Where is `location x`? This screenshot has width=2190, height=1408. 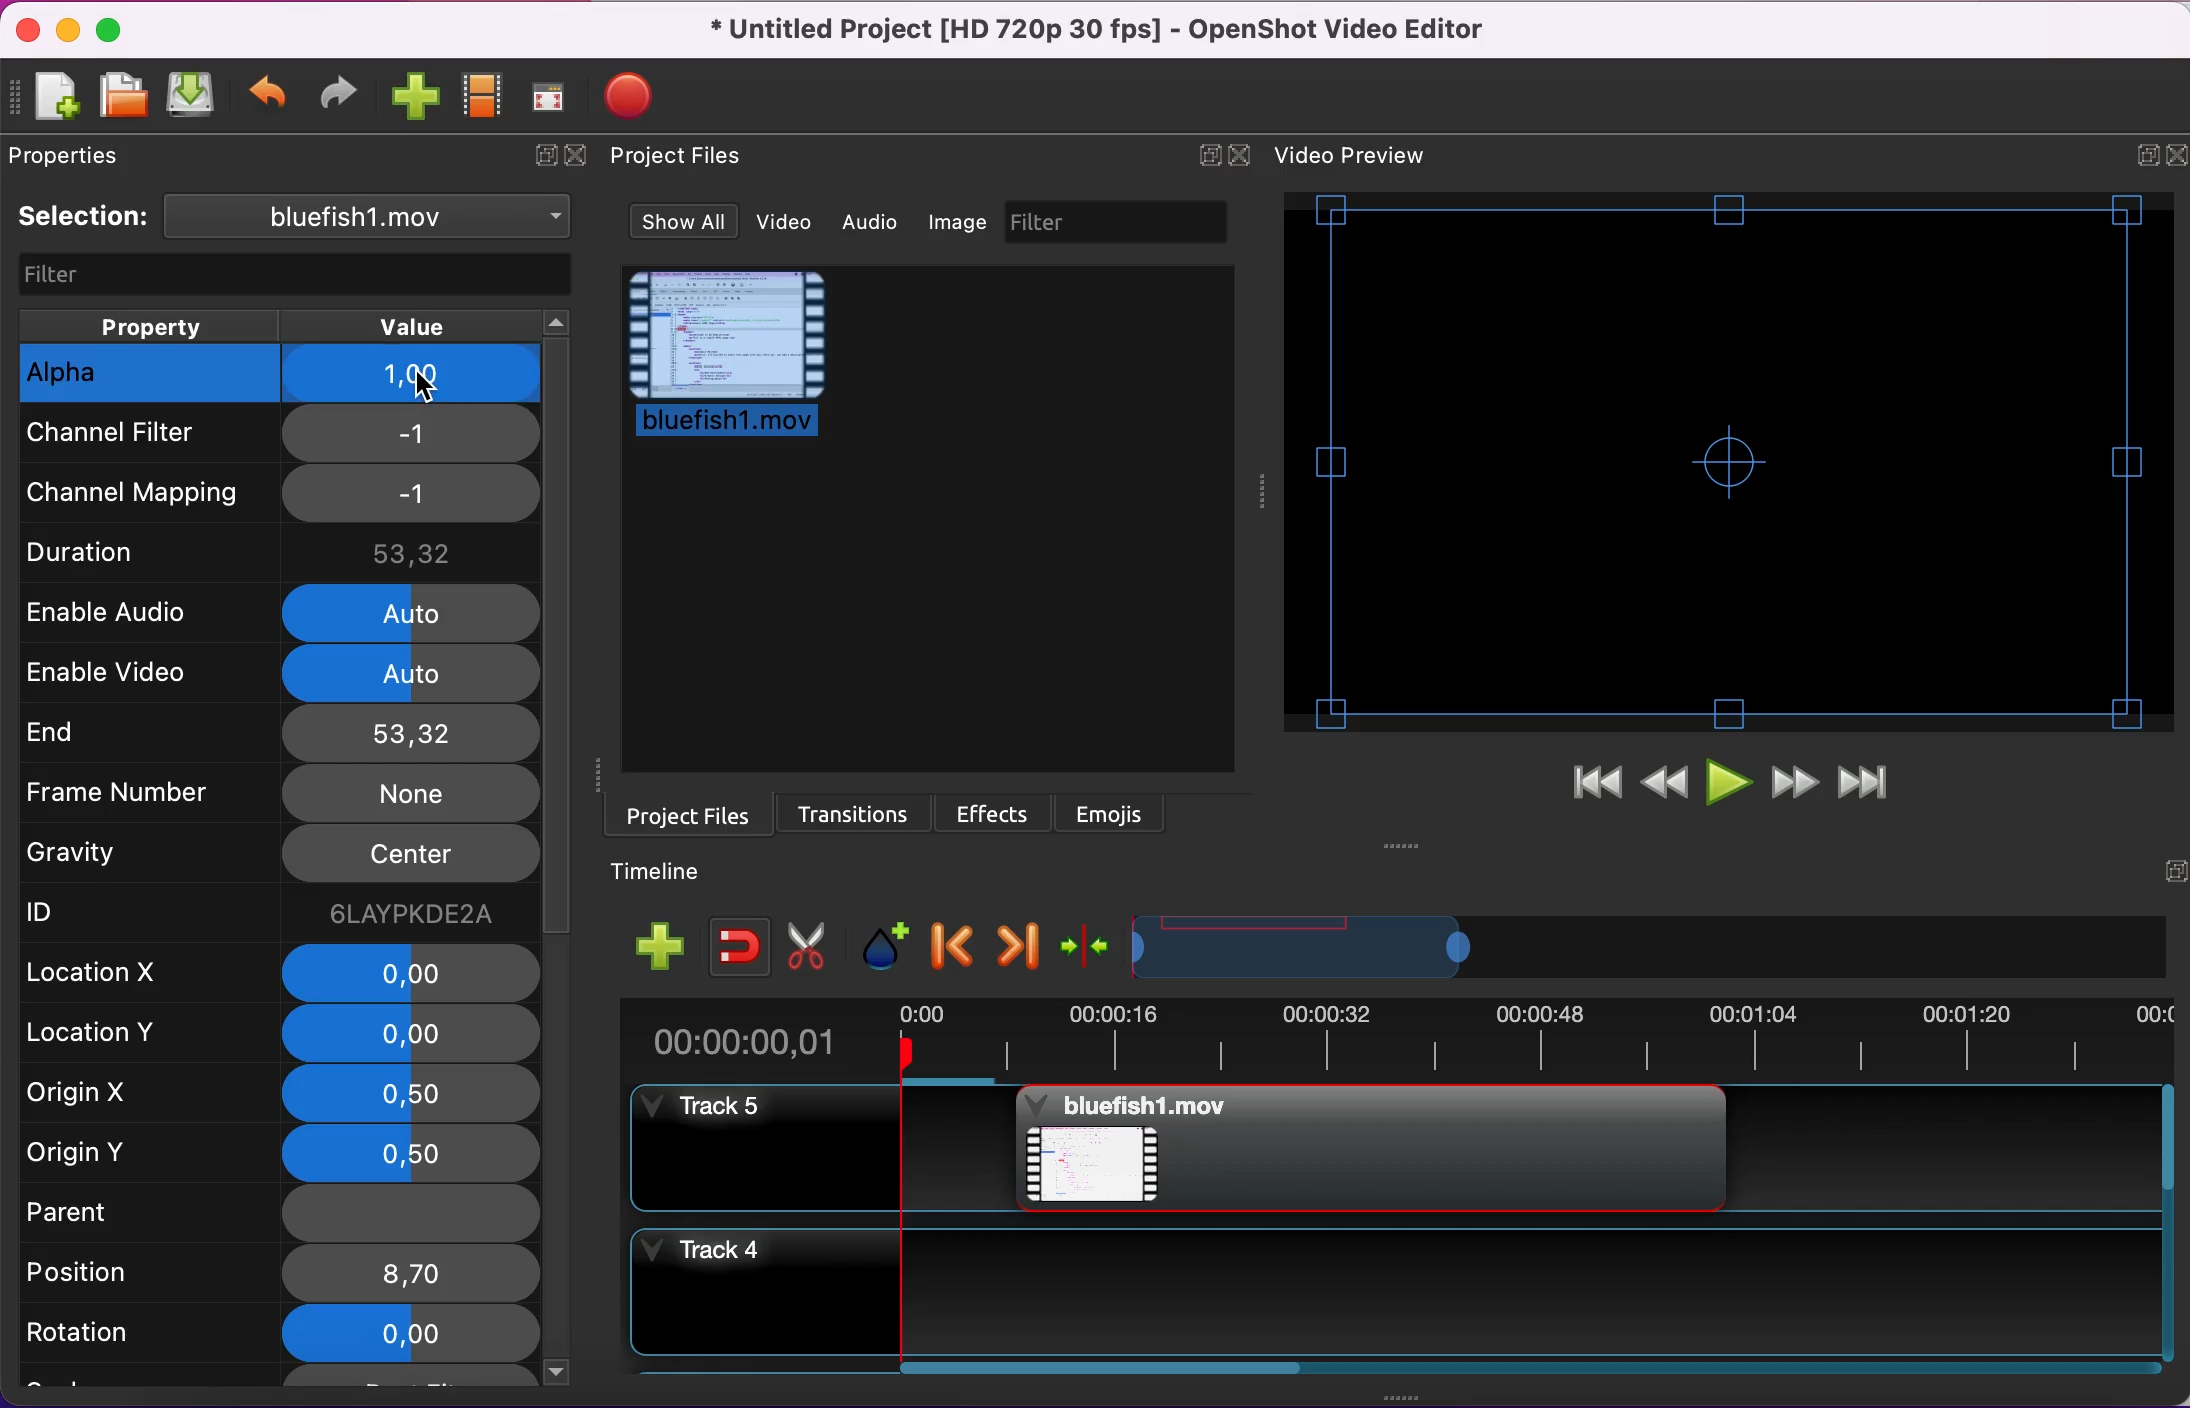
location x is located at coordinates (115, 976).